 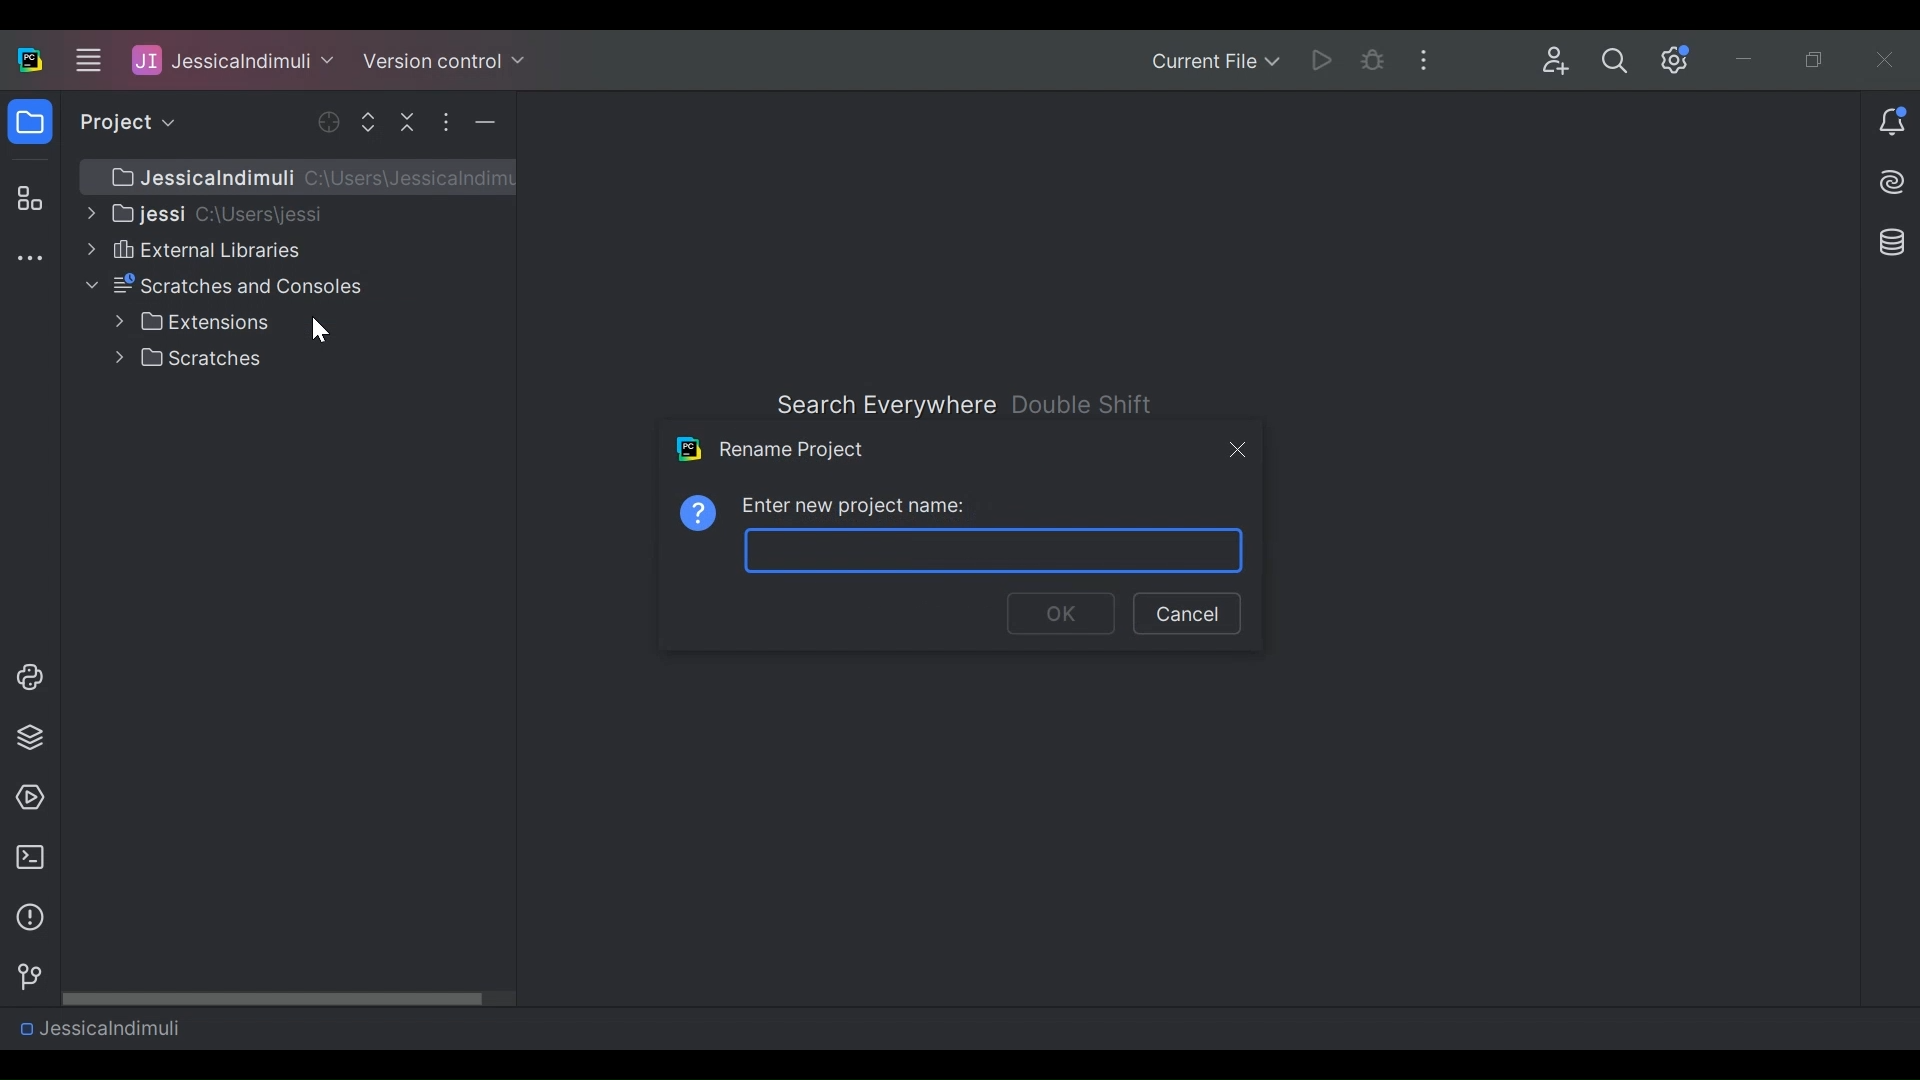 What do you see at coordinates (373, 121) in the screenshot?
I see `Expand Selected` at bounding box center [373, 121].